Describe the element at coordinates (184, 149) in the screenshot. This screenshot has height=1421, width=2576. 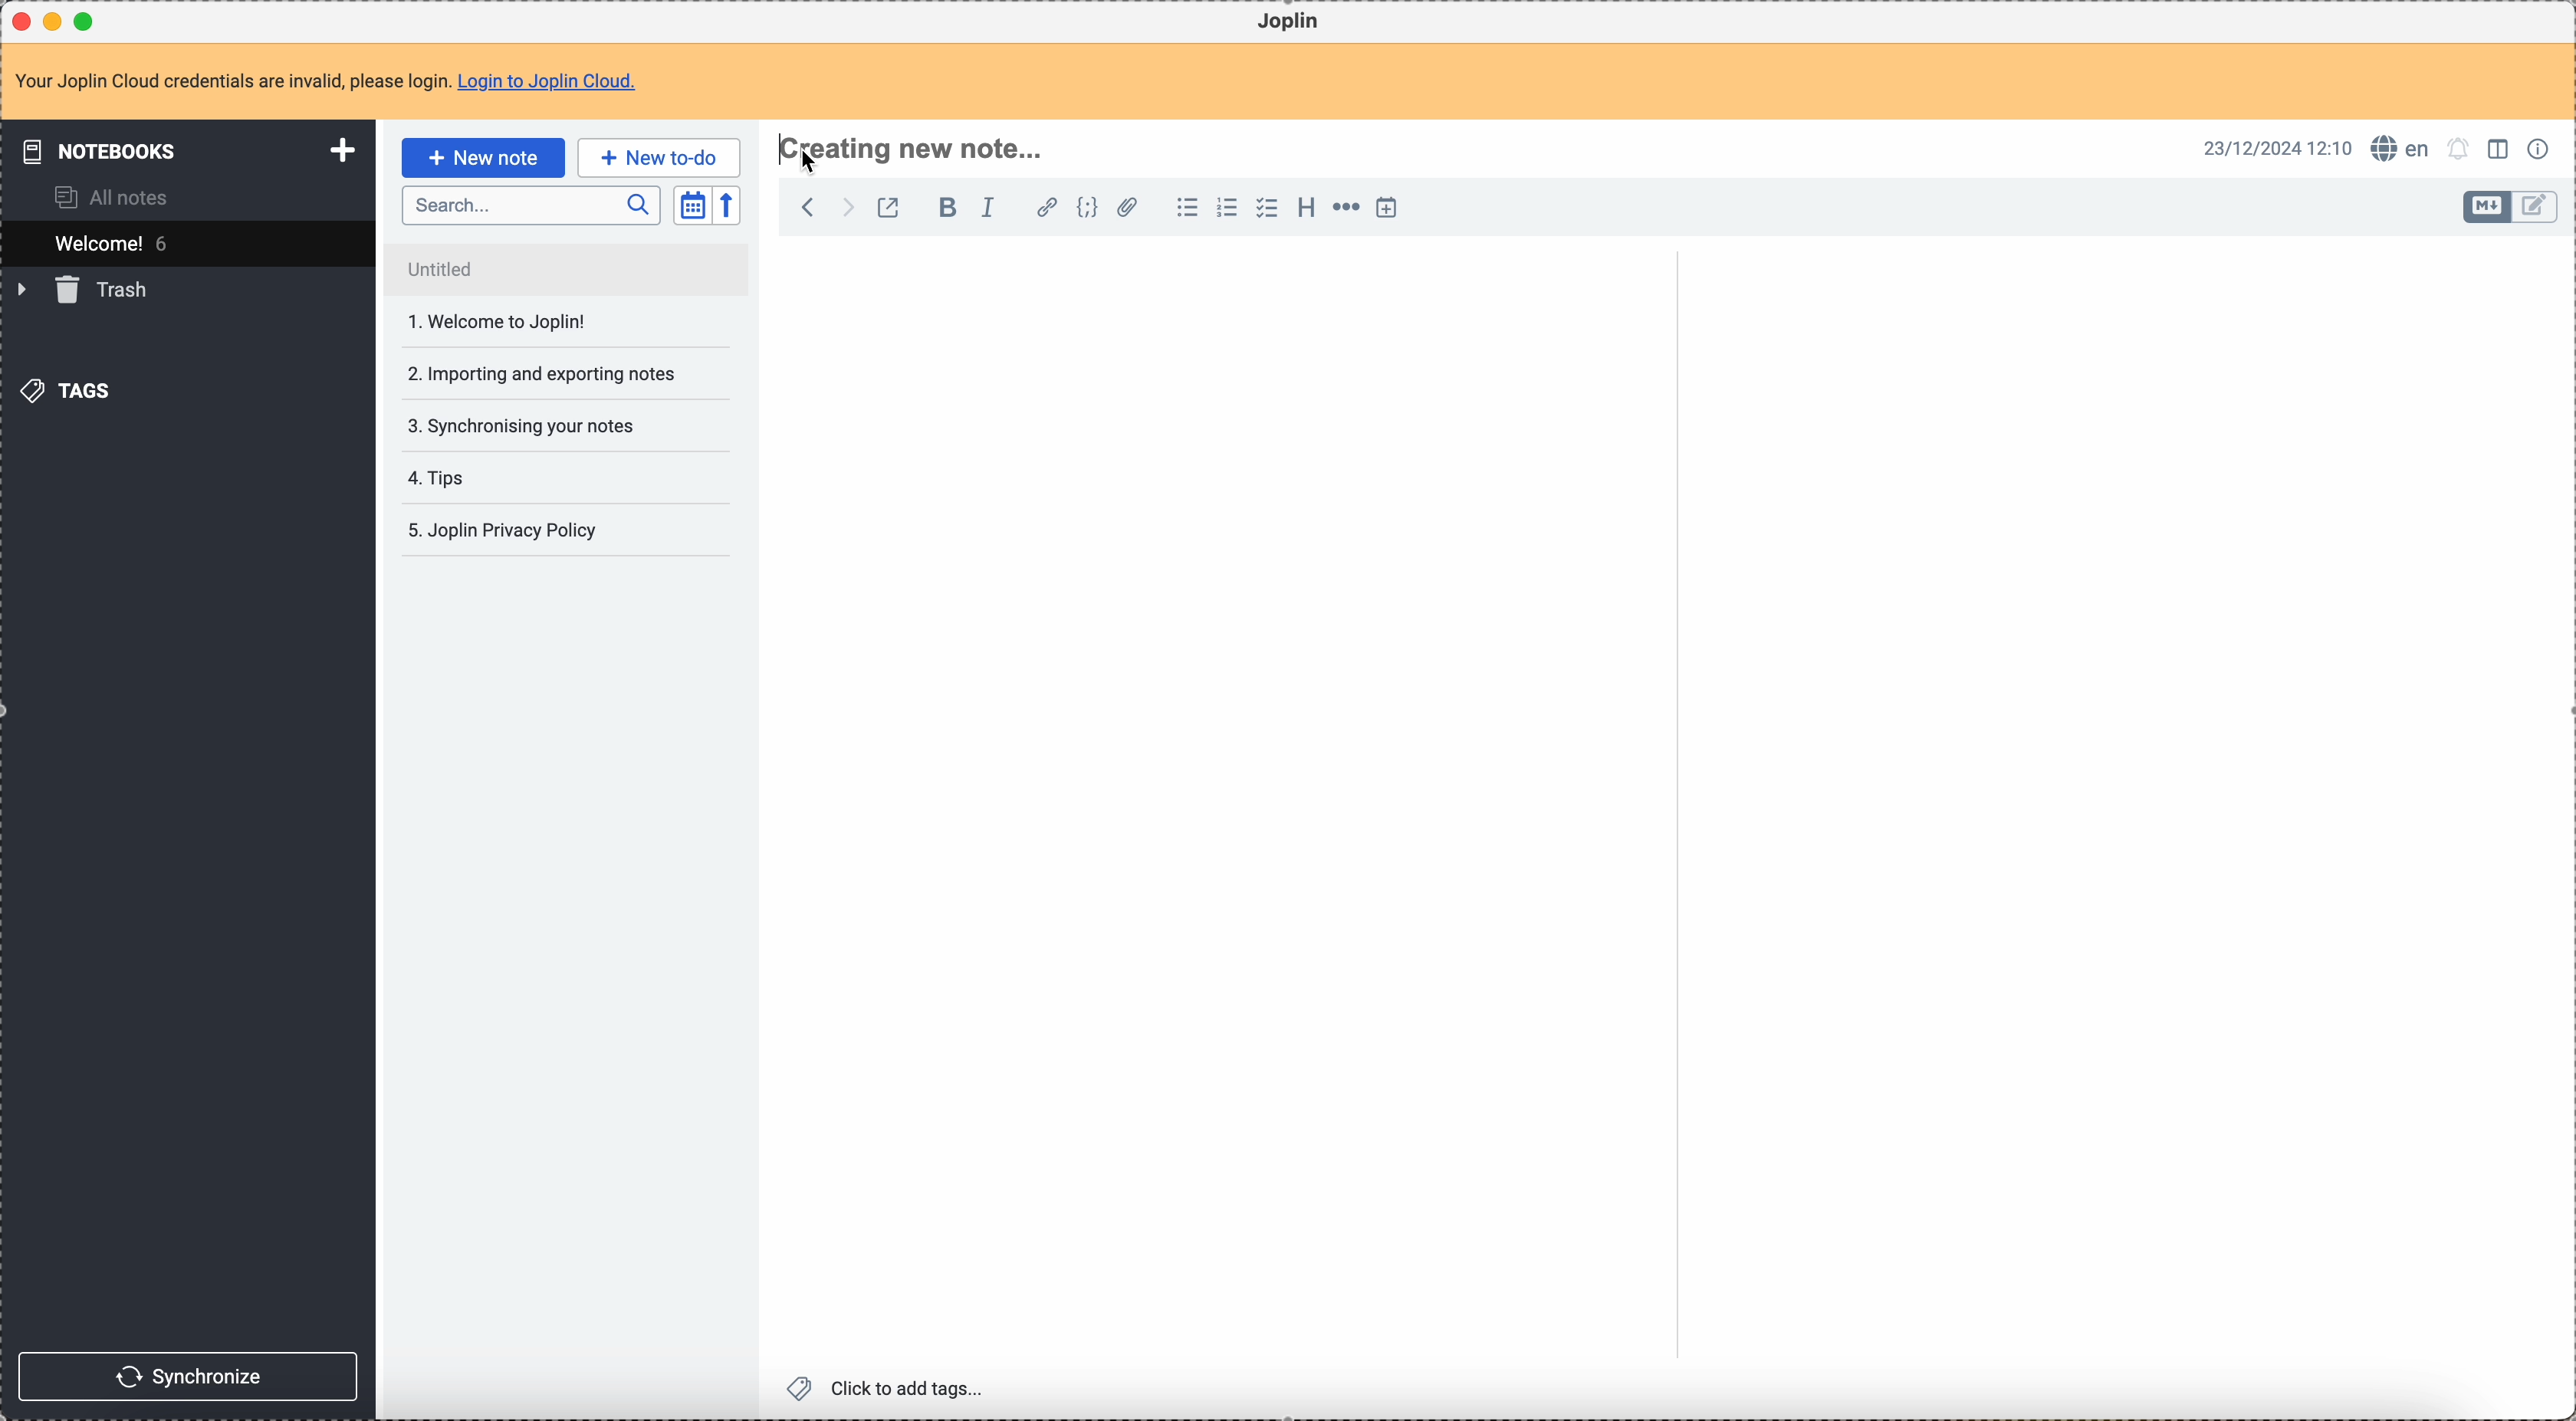
I see `notebooks` at that location.